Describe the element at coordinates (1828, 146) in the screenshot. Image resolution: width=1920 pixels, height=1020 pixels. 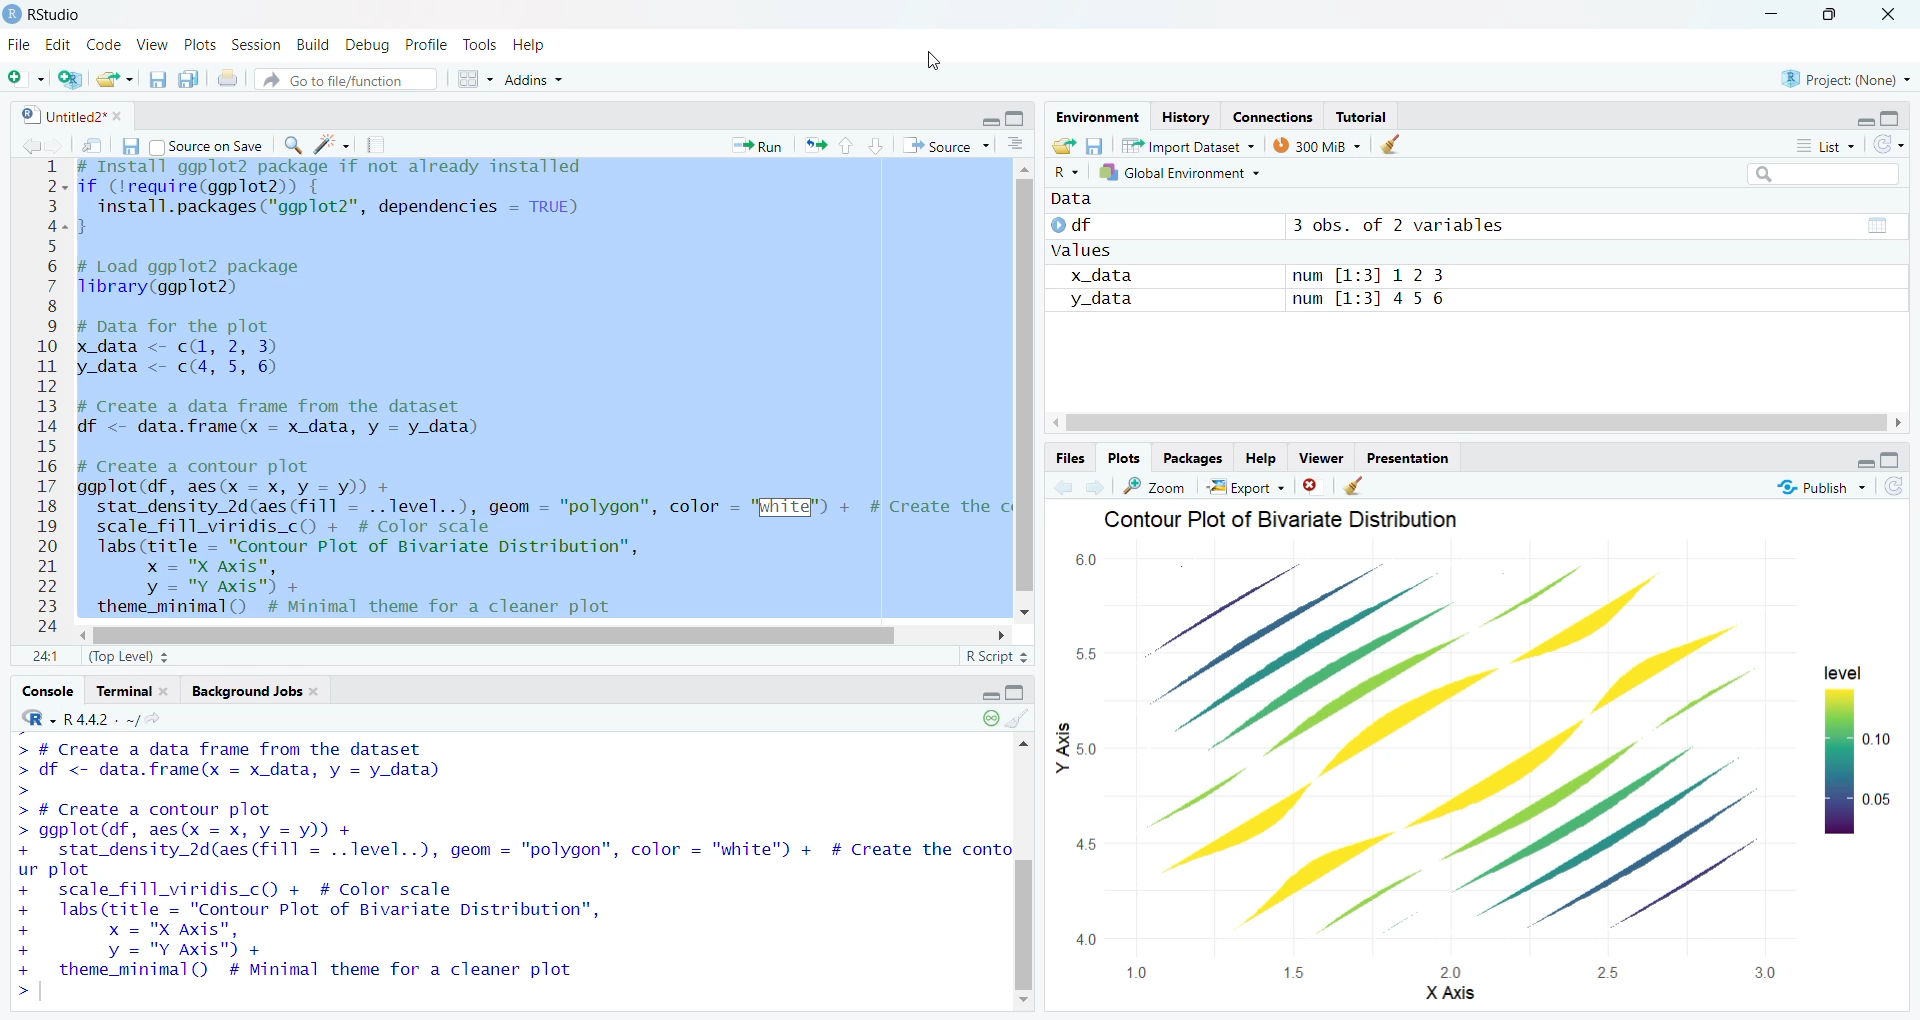
I see `List ` at that location.